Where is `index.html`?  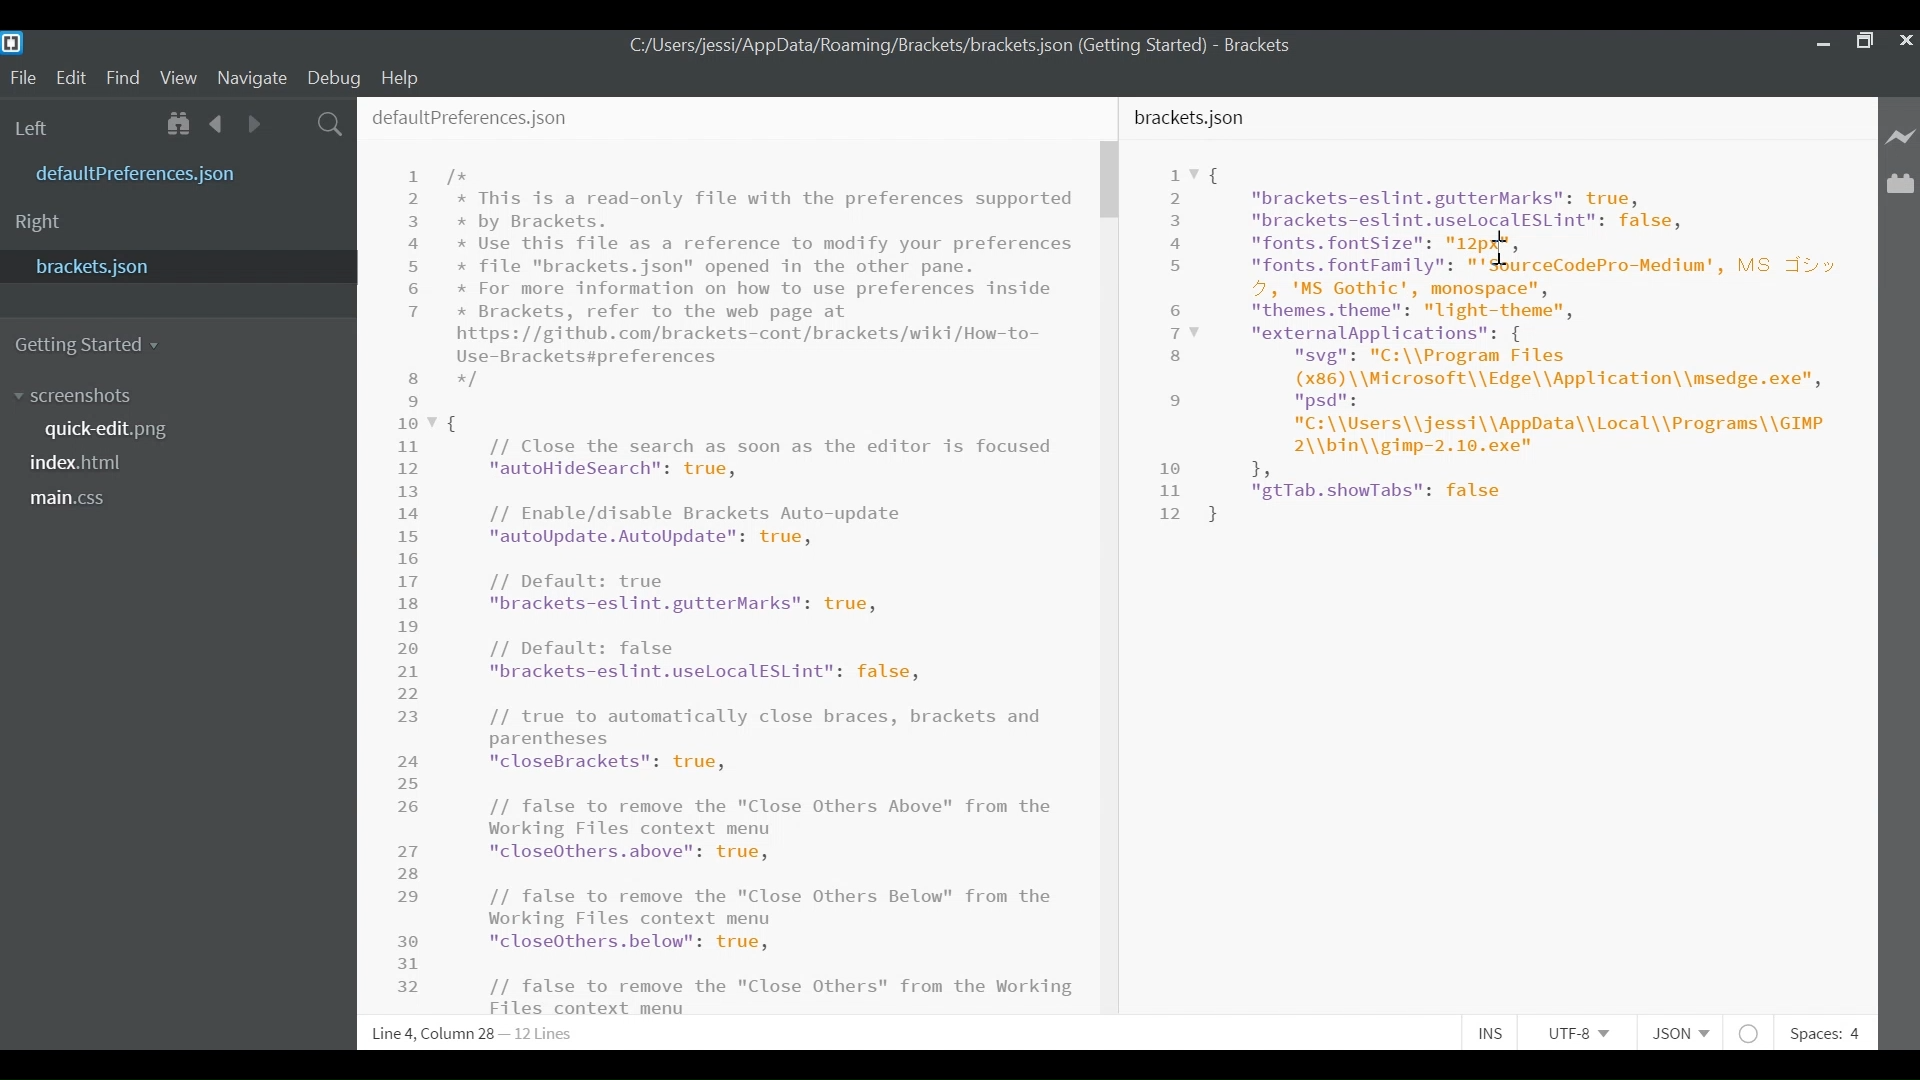
index.html is located at coordinates (83, 464).